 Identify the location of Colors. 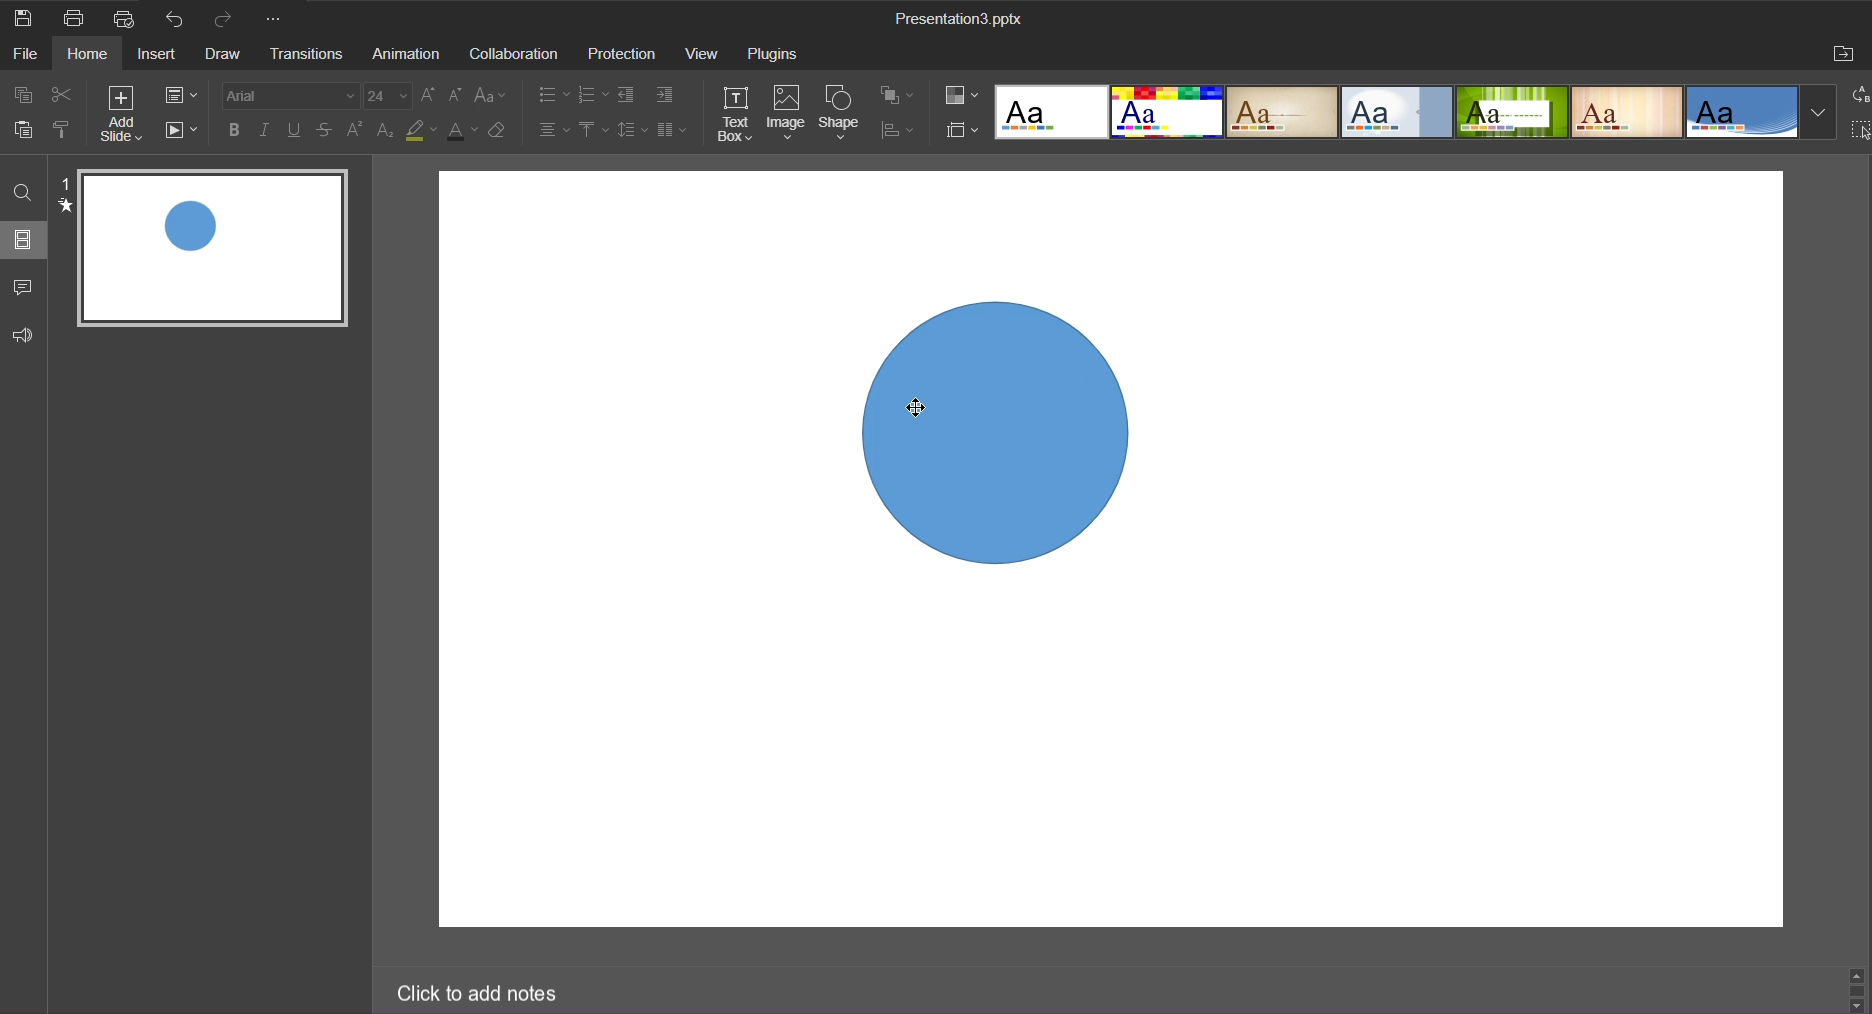
(960, 94).